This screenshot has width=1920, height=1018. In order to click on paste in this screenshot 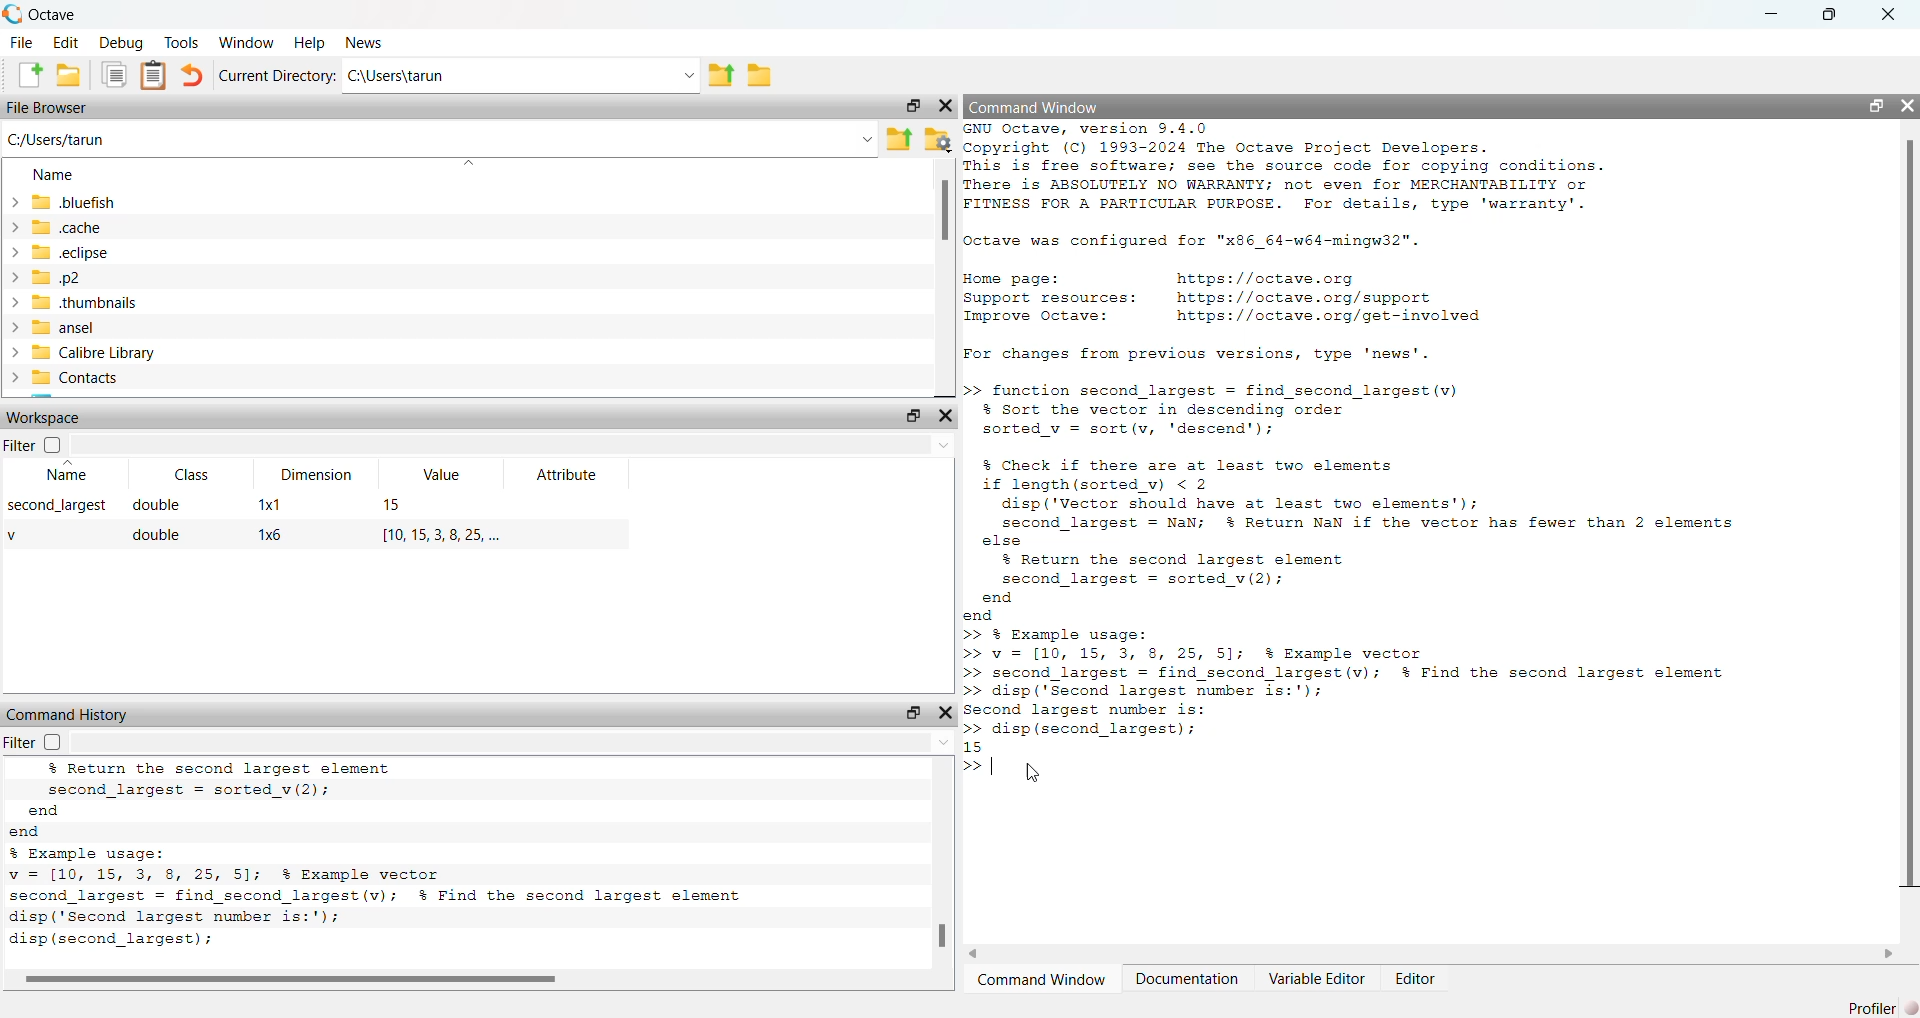, I will do `click(155, 76)`.